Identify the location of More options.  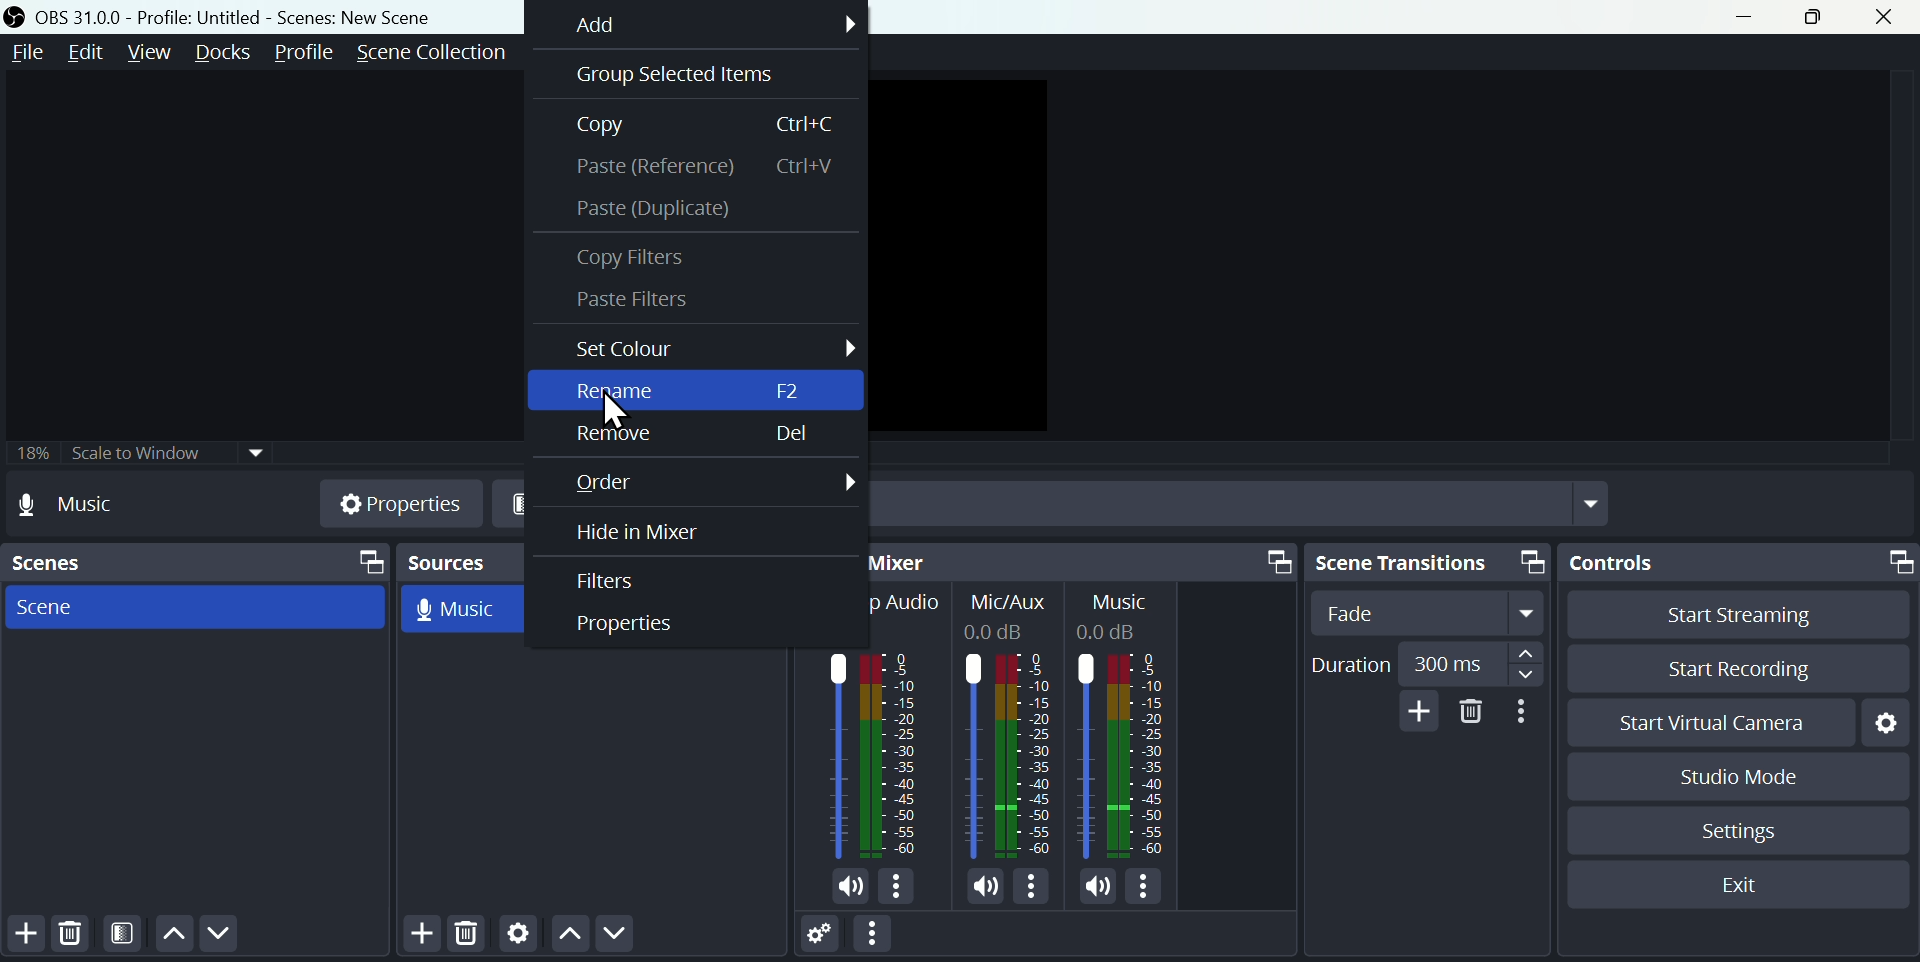
(1525, 712).